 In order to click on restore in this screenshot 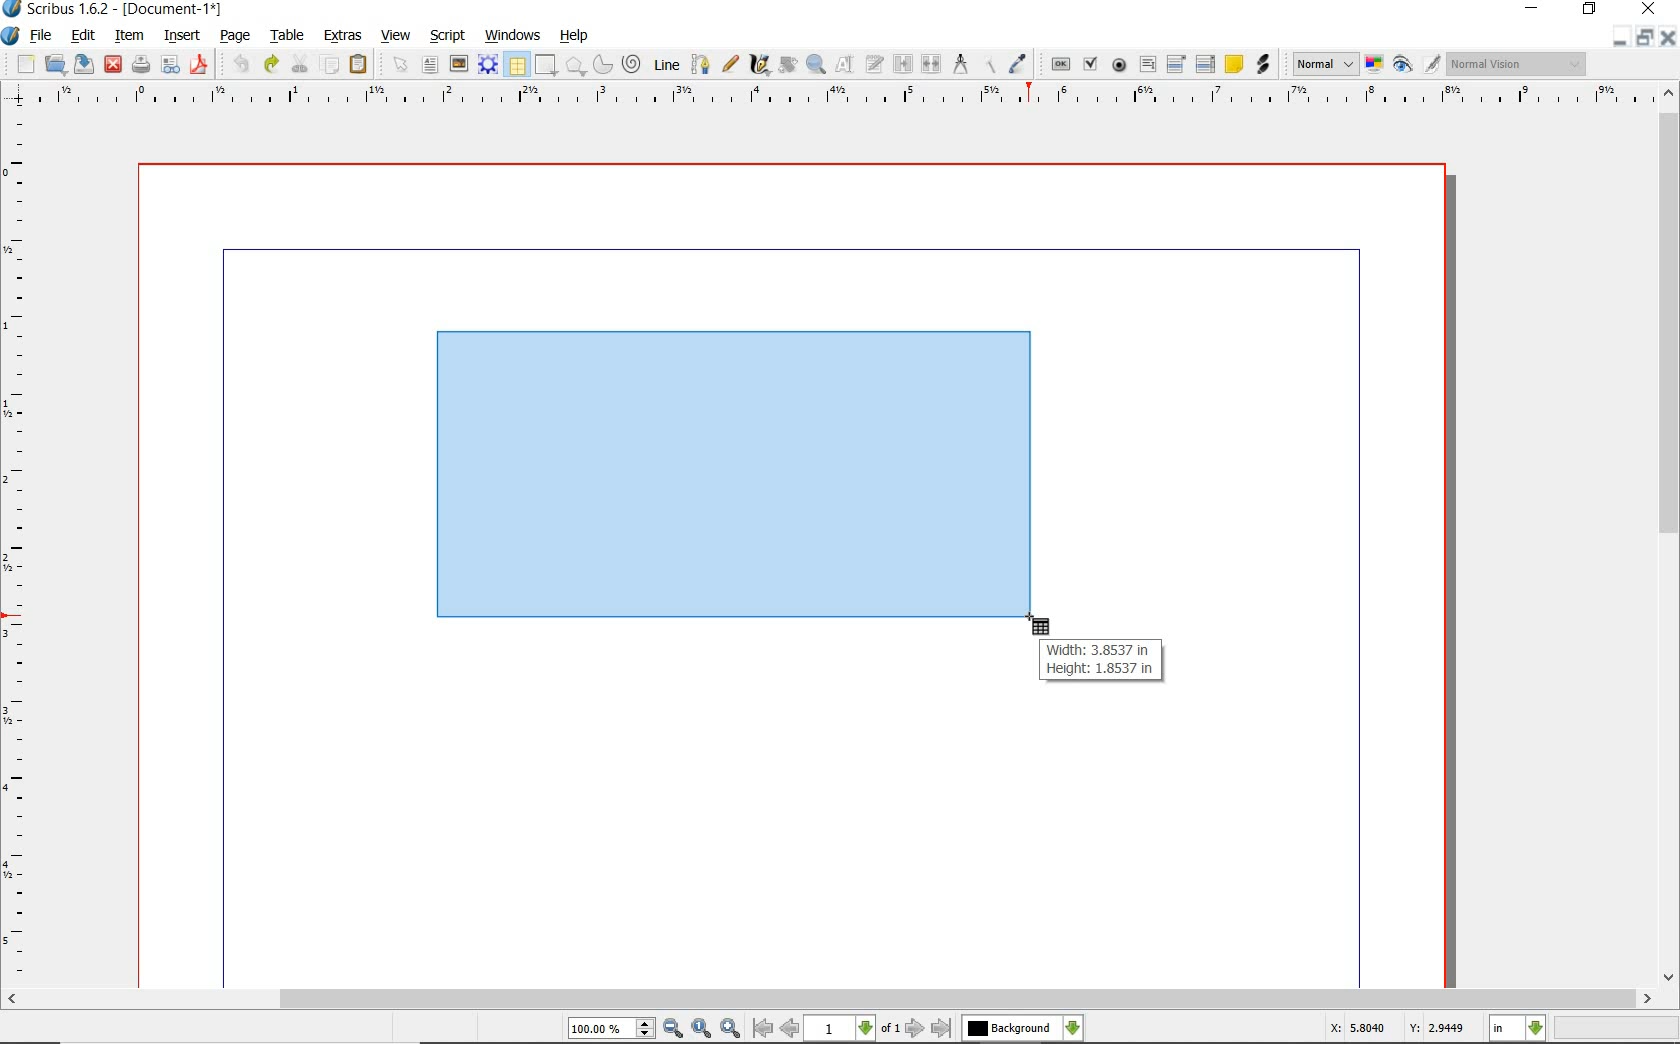, I will do `click(1643, 39)`.